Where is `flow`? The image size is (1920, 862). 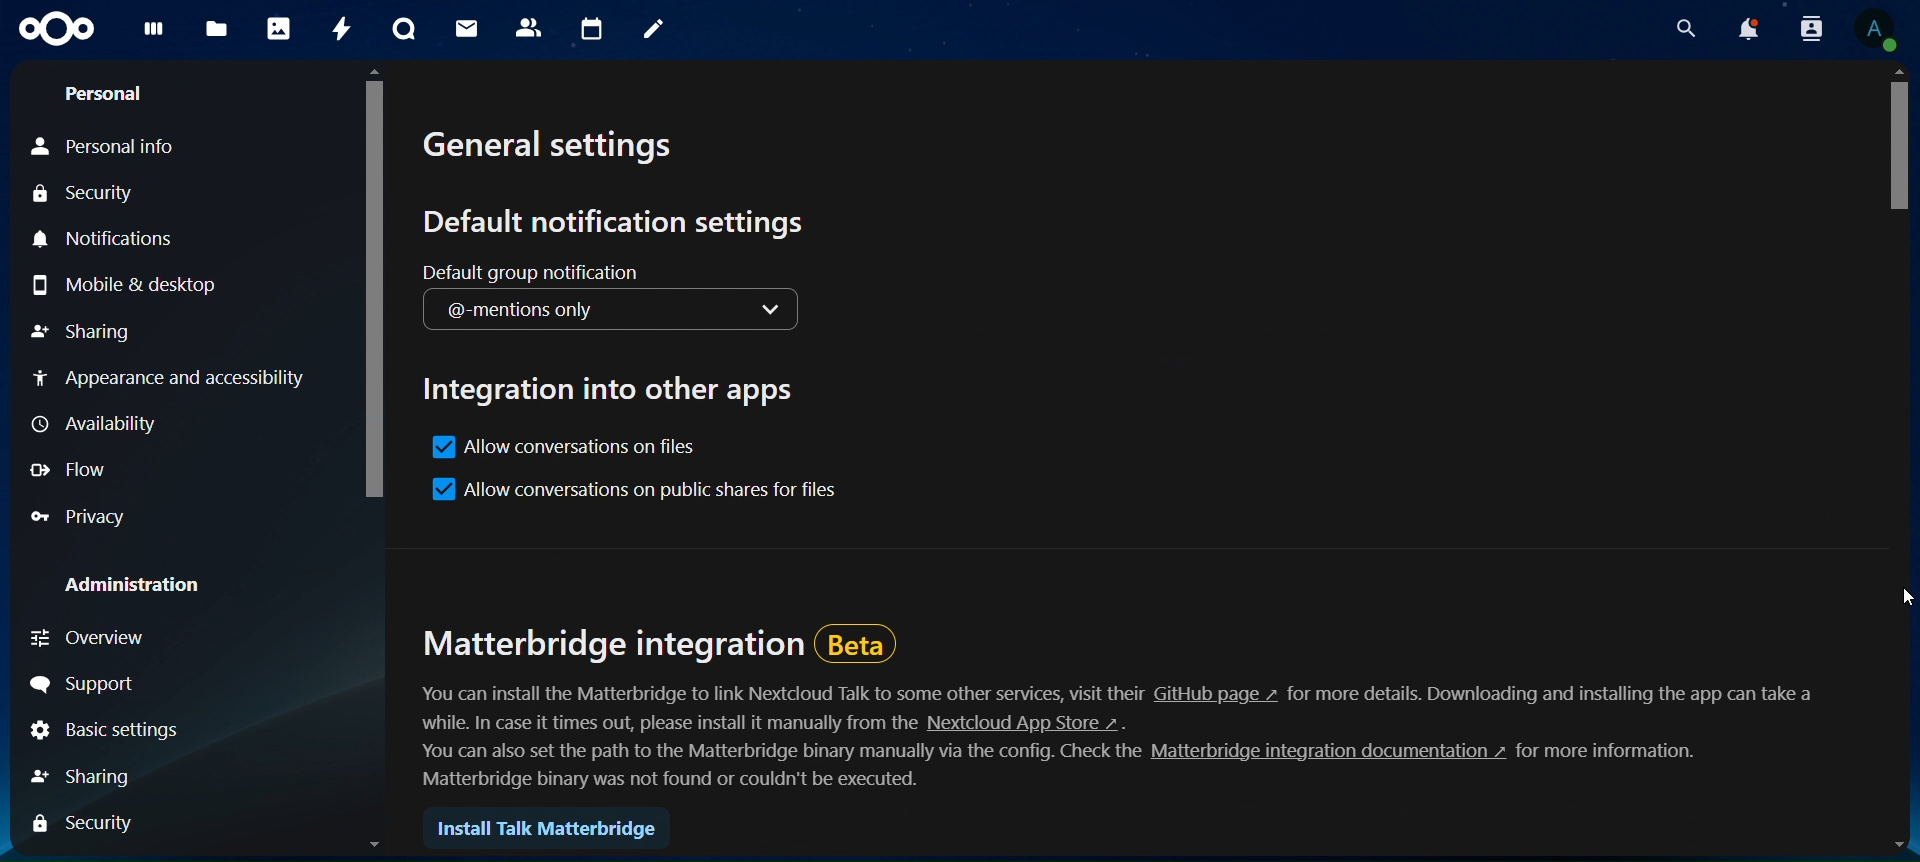 flow is located at coordinates (80, 468).